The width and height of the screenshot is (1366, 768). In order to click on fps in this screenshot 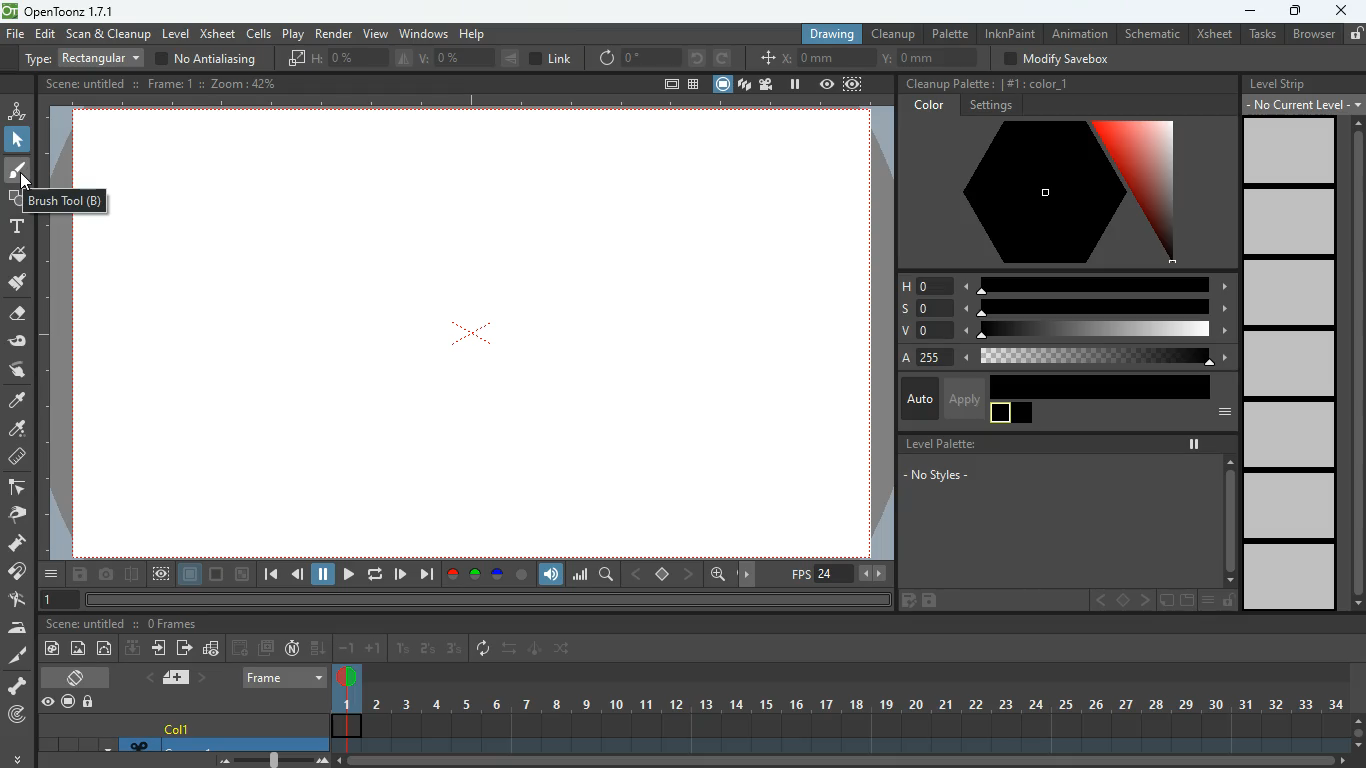, I will do `click(840, 574)`.